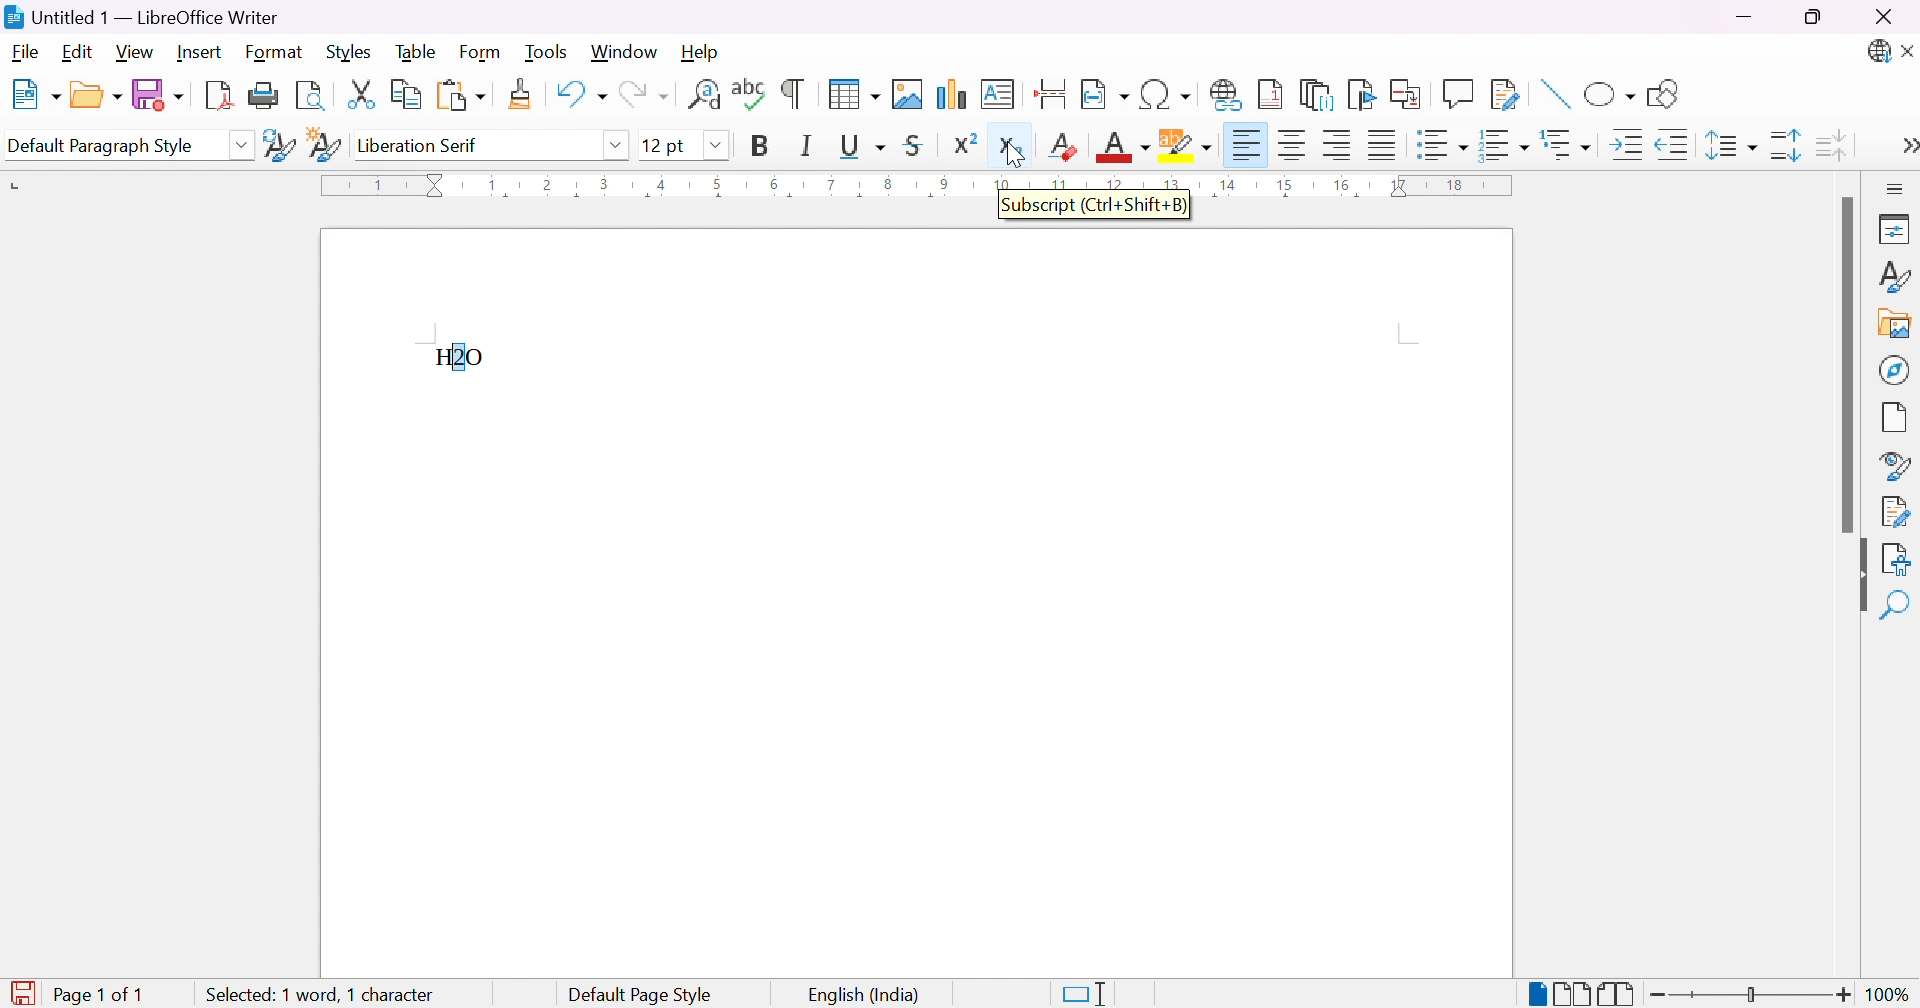 This screenshot has height=1008, width=1920. Describe the element at coordinates (997, 94) in the screenshot. I see `Insert text box` at that location.